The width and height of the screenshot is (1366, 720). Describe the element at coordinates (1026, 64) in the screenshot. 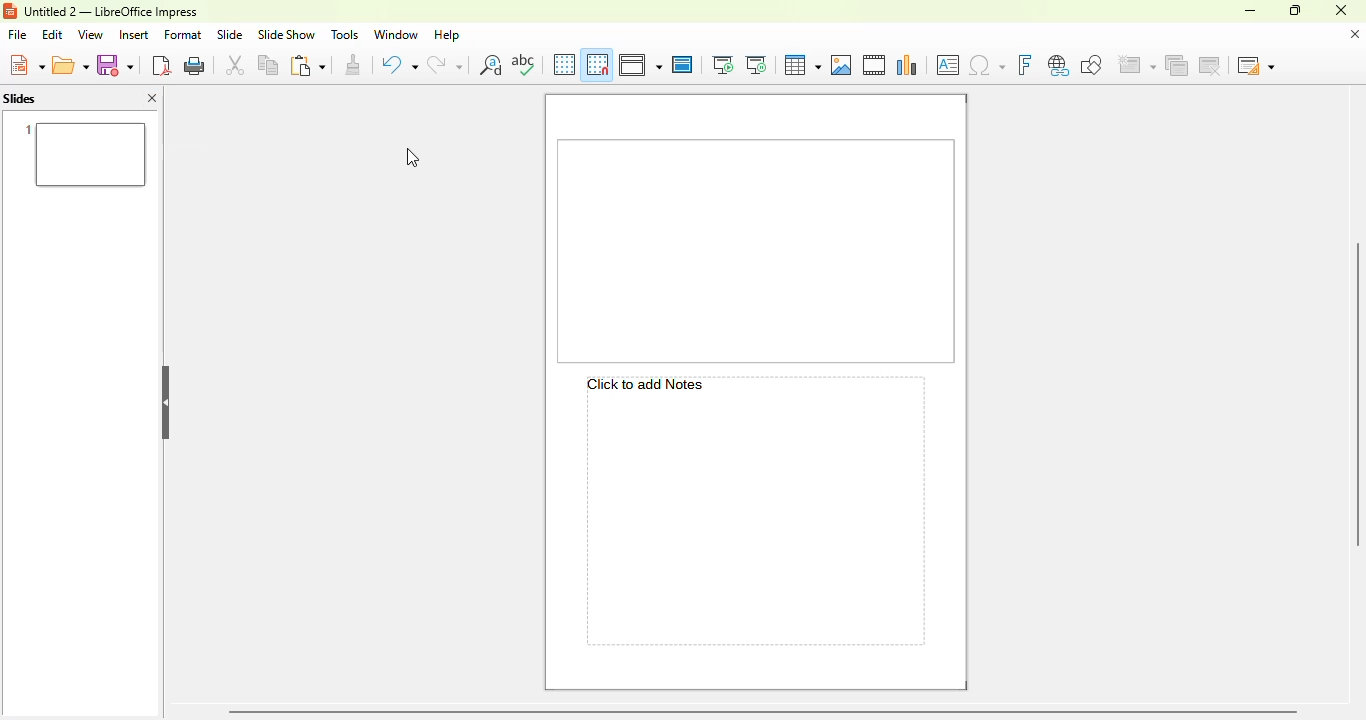

I see `insert fontwork text` at that location.